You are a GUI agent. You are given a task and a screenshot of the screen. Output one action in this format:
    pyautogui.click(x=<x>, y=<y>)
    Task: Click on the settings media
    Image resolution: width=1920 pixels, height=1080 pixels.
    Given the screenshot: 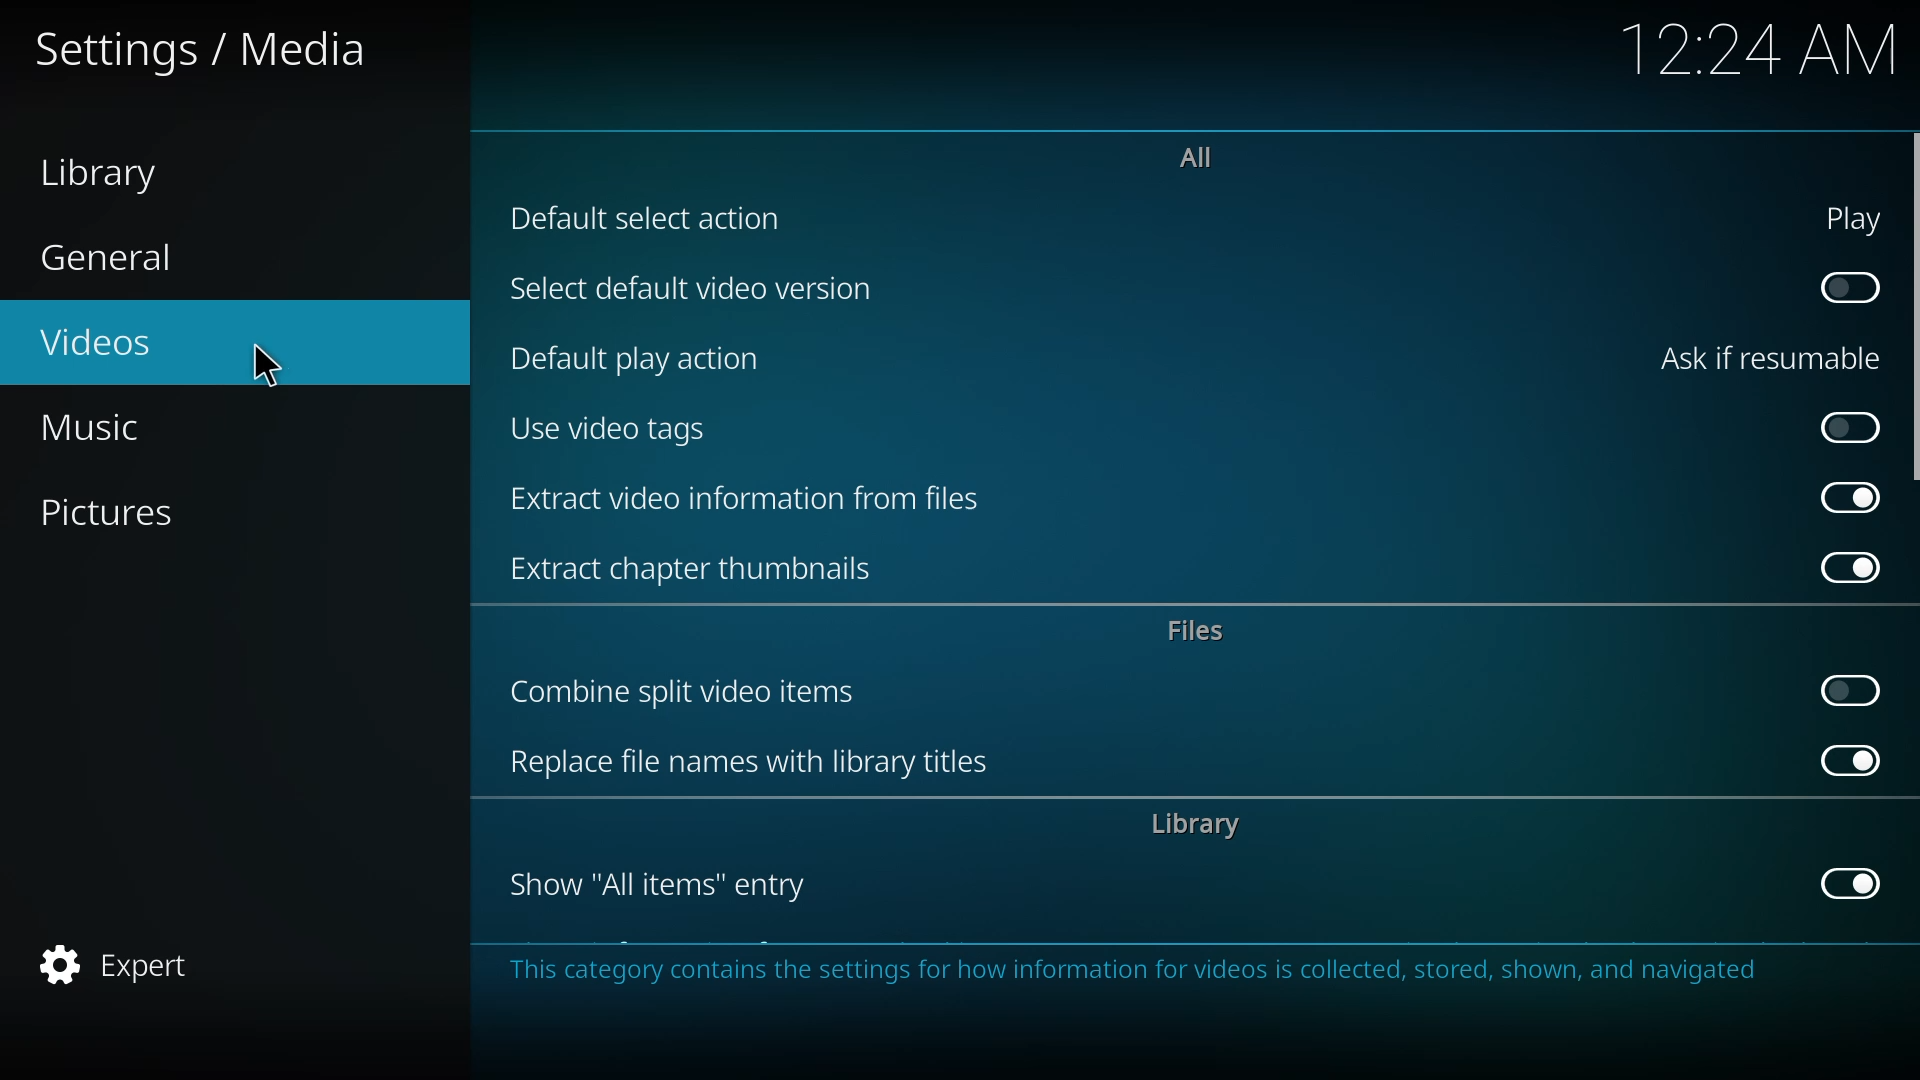 What is the action you would take?
    pyautogui.click(x=212, y=48)
    